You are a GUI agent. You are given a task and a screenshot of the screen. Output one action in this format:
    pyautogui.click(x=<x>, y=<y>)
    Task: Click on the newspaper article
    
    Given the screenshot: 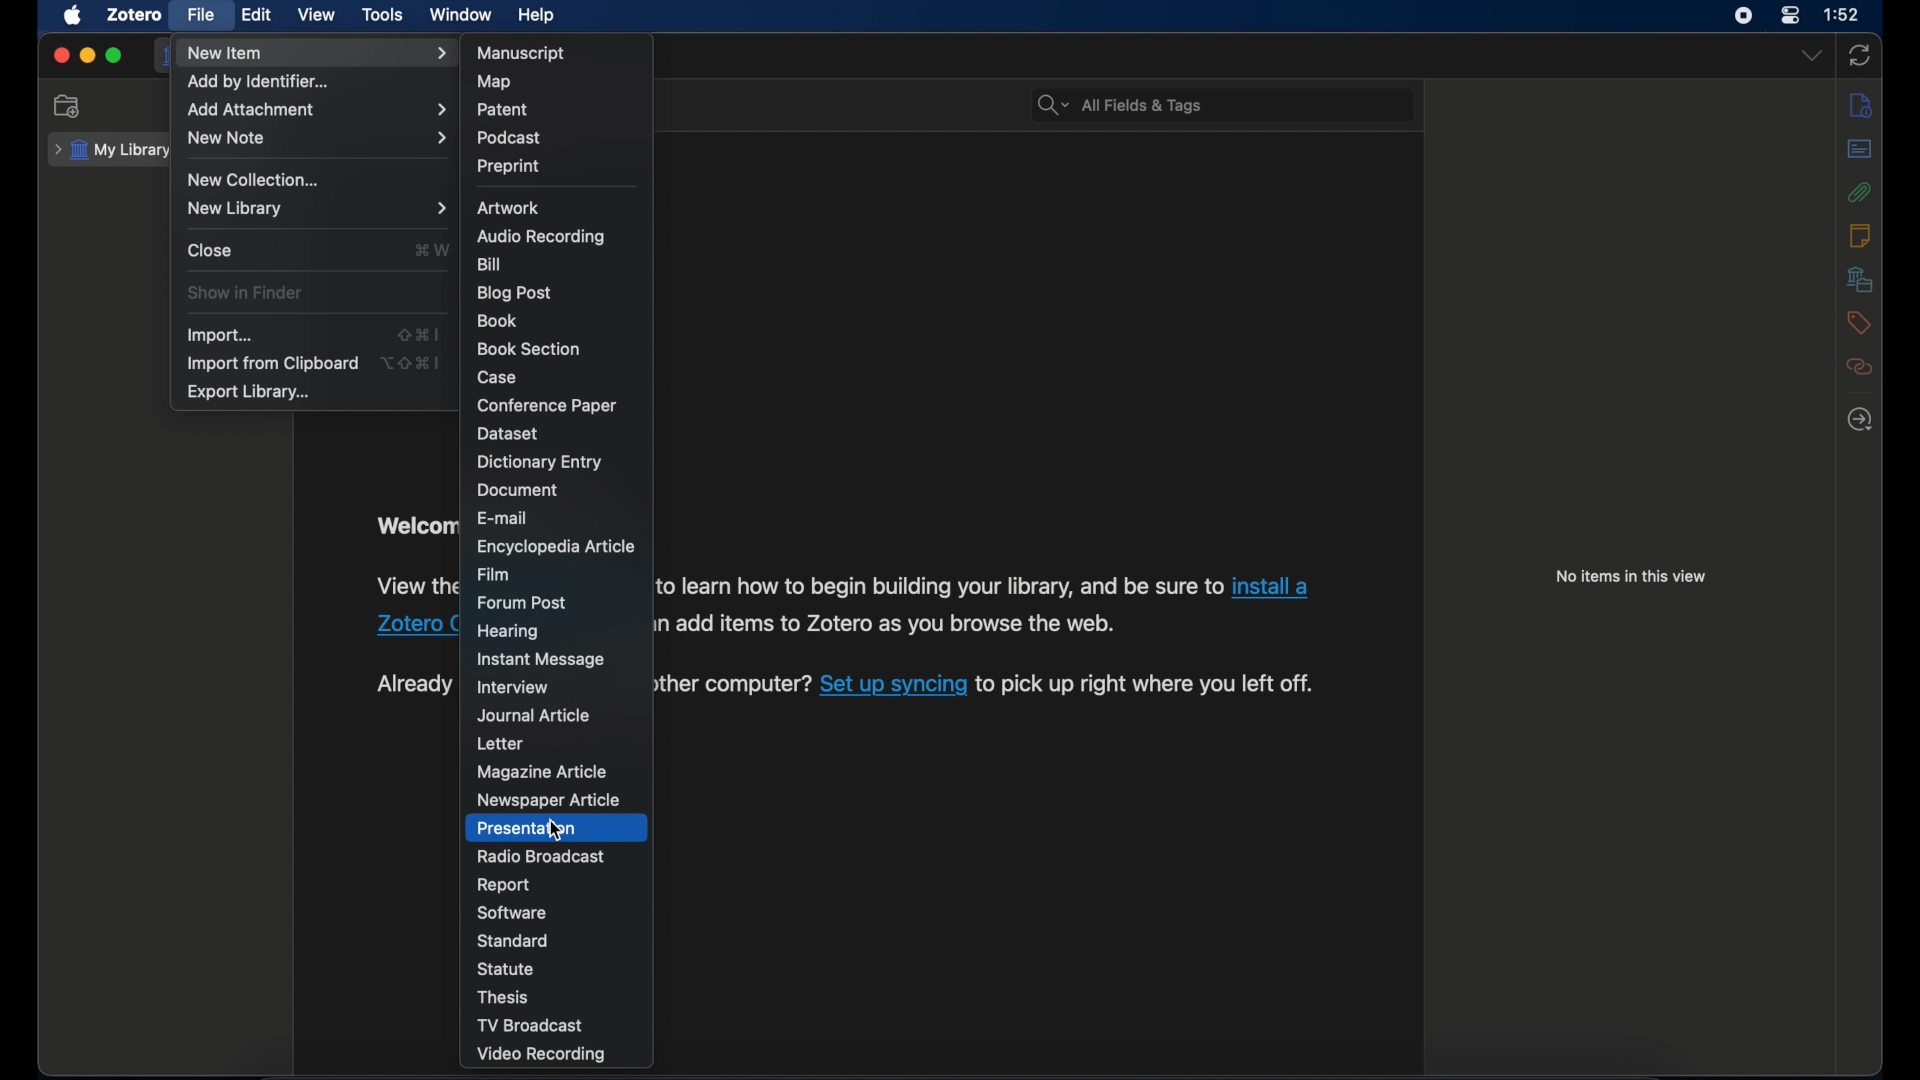 What is the action you would take?
    pyautogui.click(x=547, y=801)
    